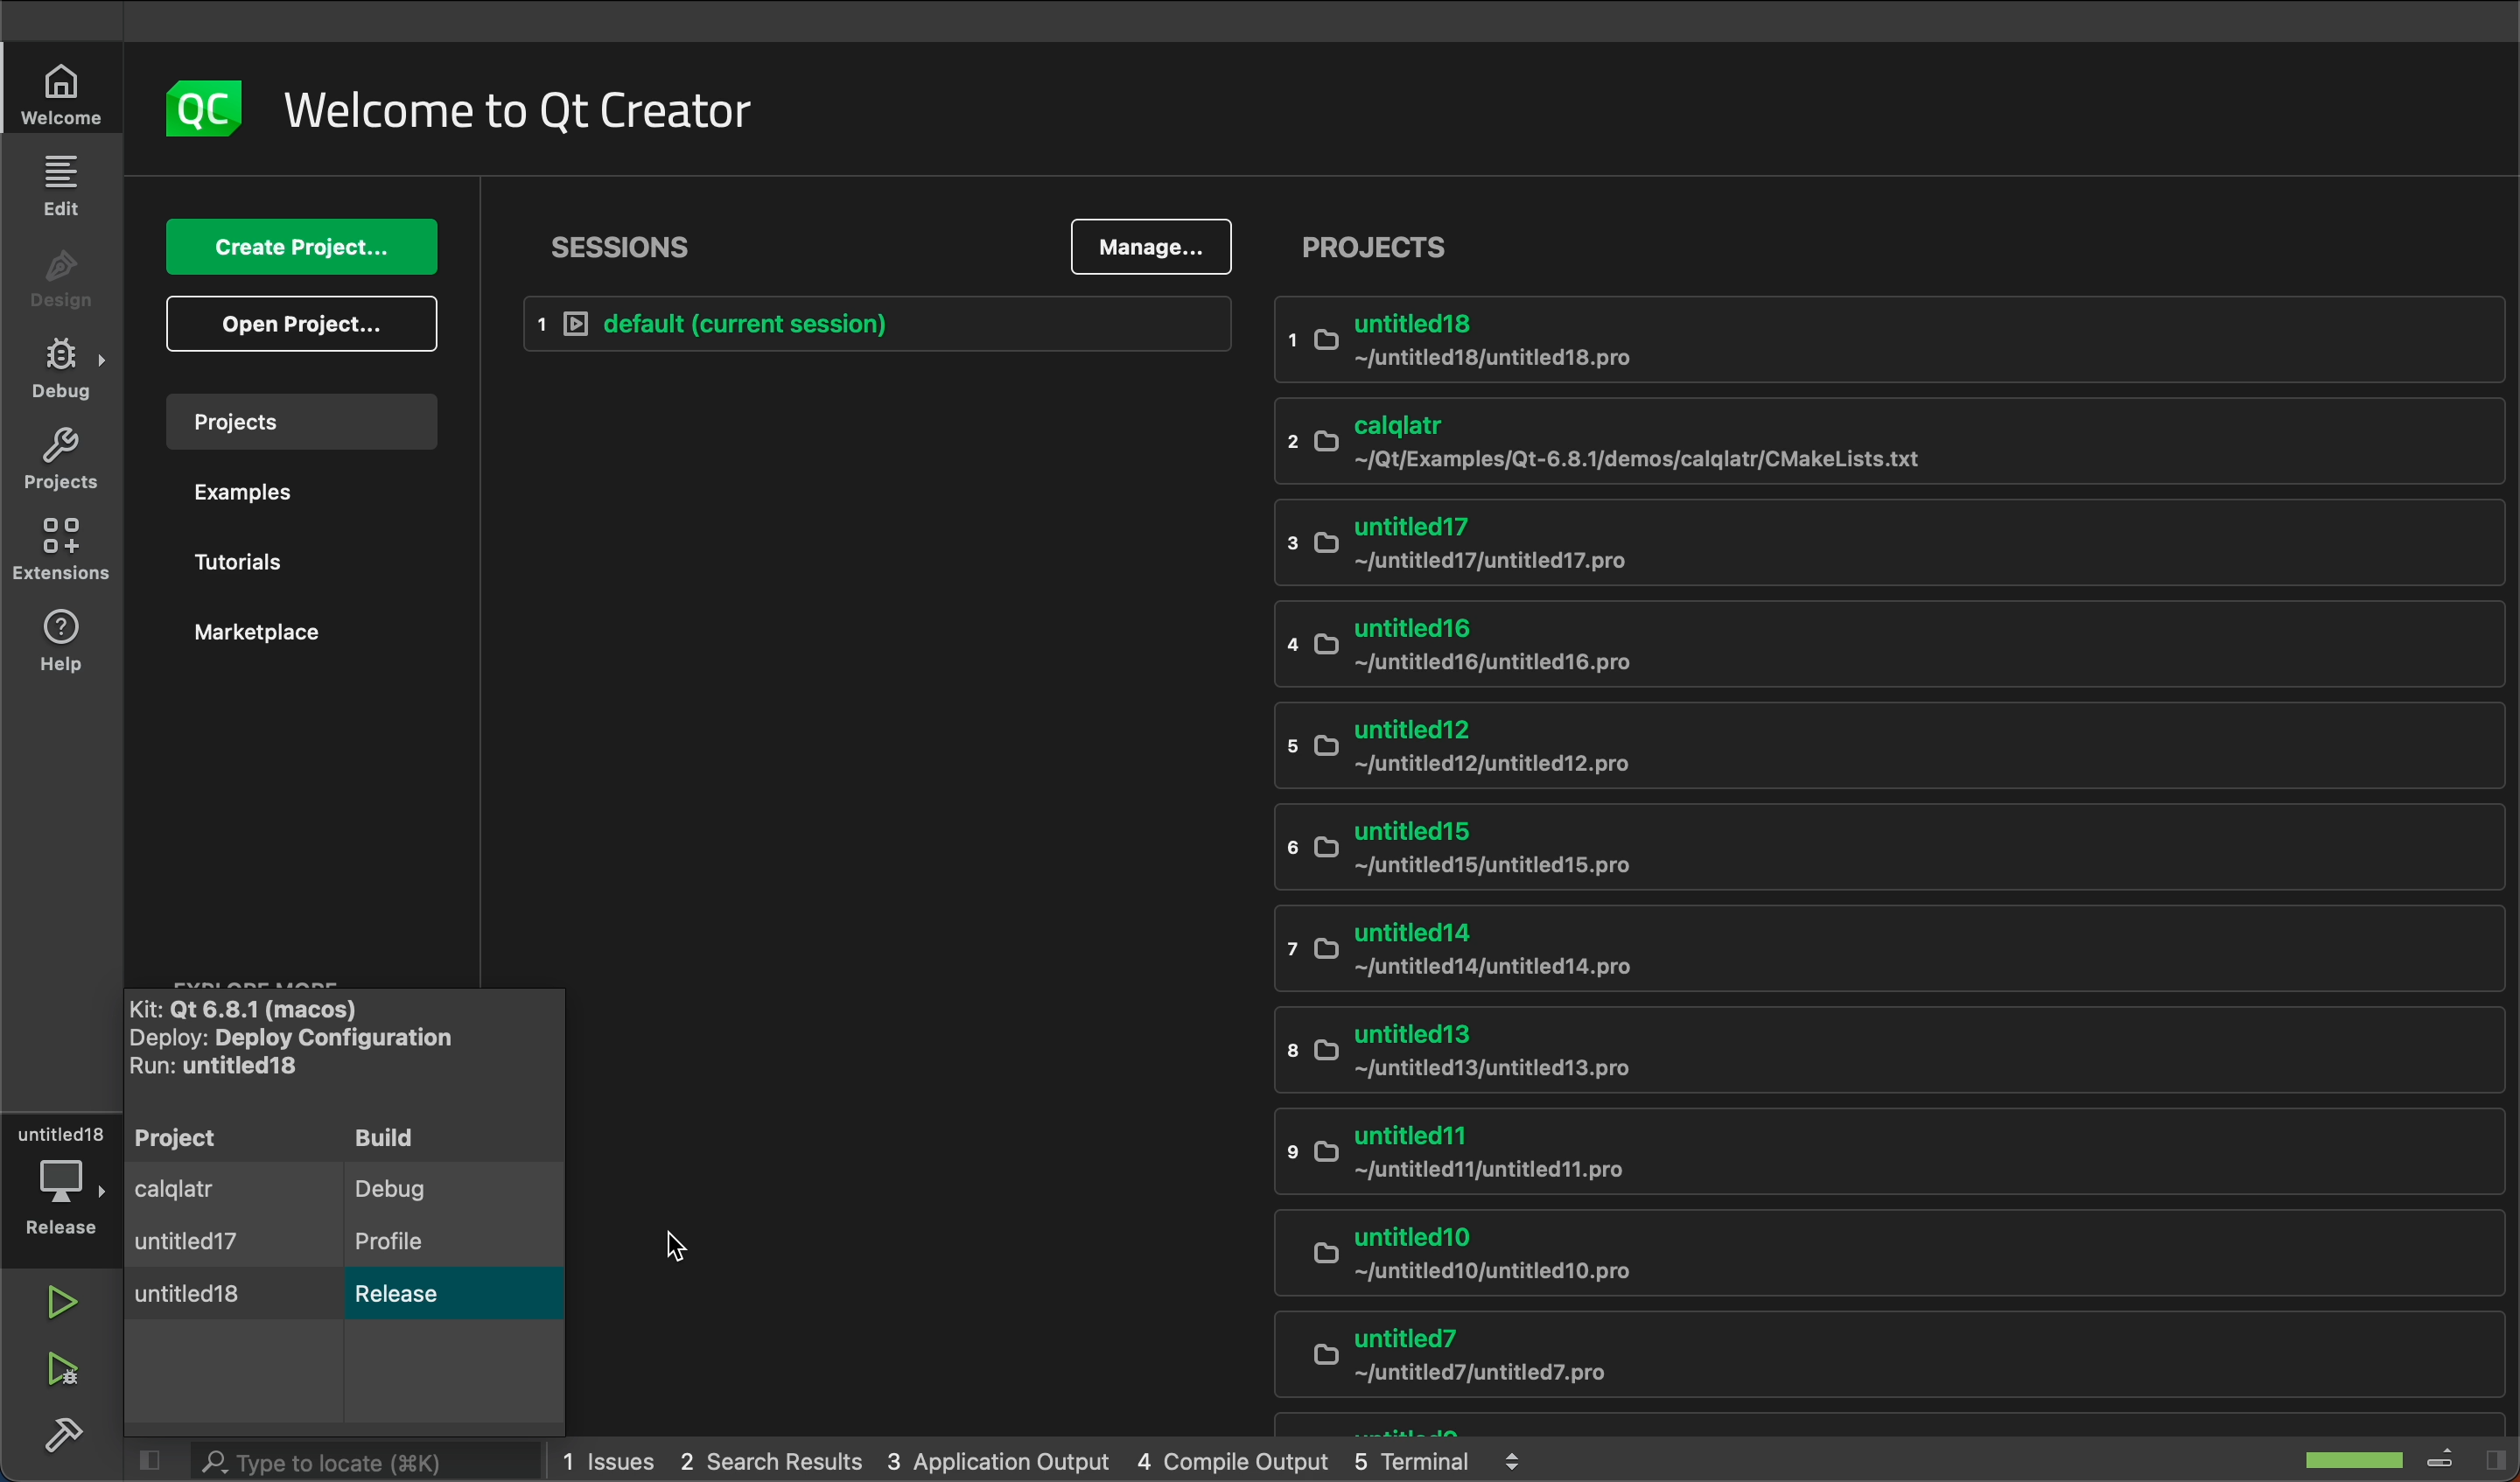  I want to click on open, so click(295, 326).